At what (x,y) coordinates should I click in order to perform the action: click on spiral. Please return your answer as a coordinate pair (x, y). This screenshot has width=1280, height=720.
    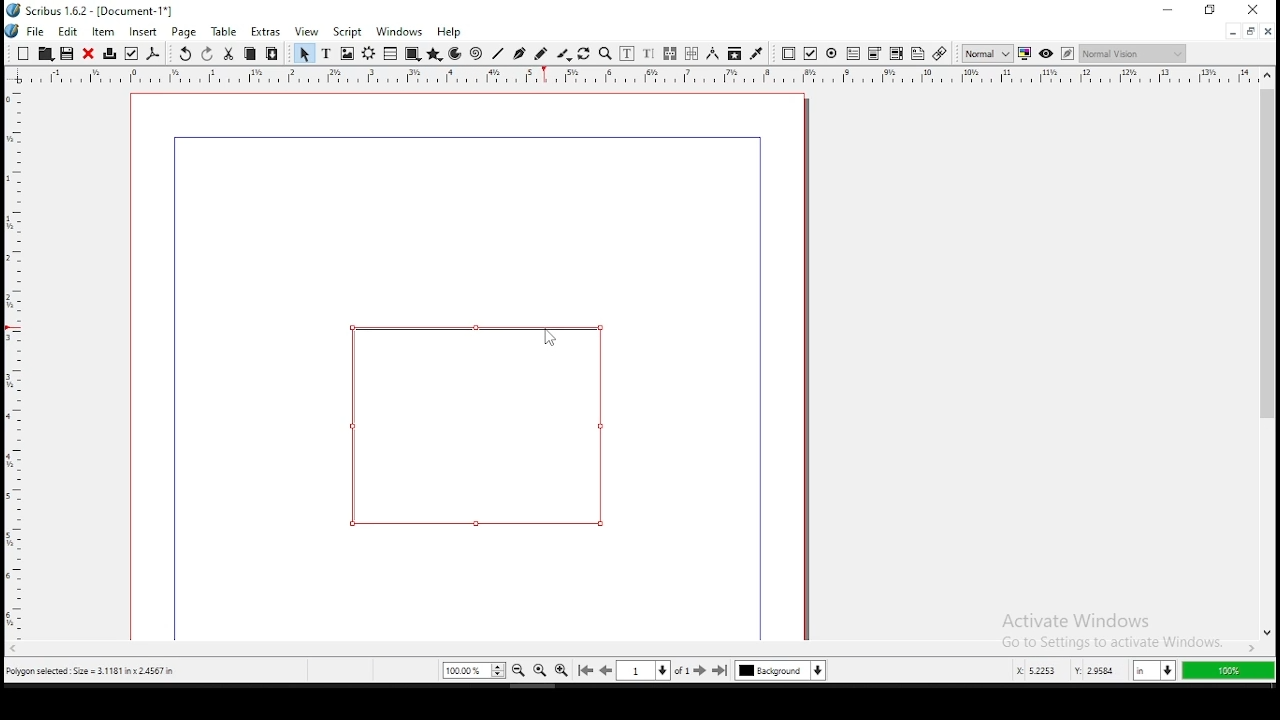
    Looking at the image, I should click on (476, 54).